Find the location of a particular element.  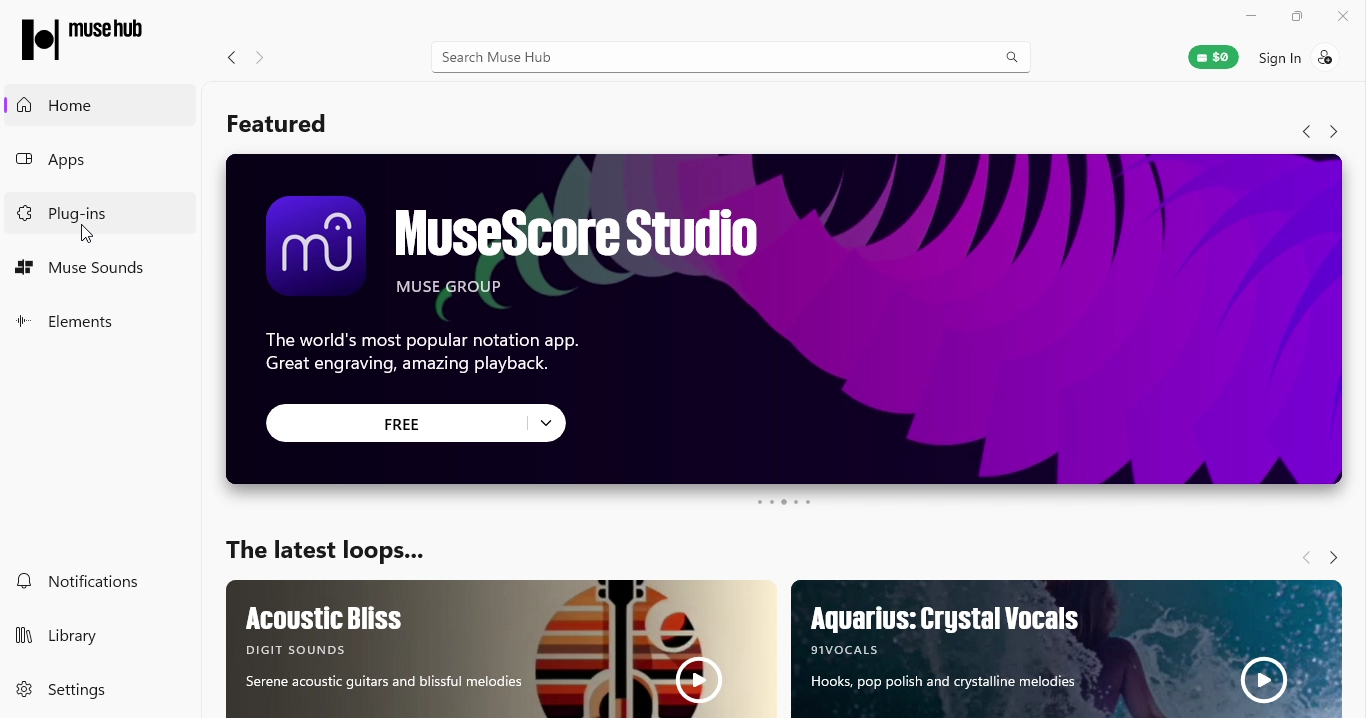

MuseScore Studio Ad is located at coordinates (785, 268).